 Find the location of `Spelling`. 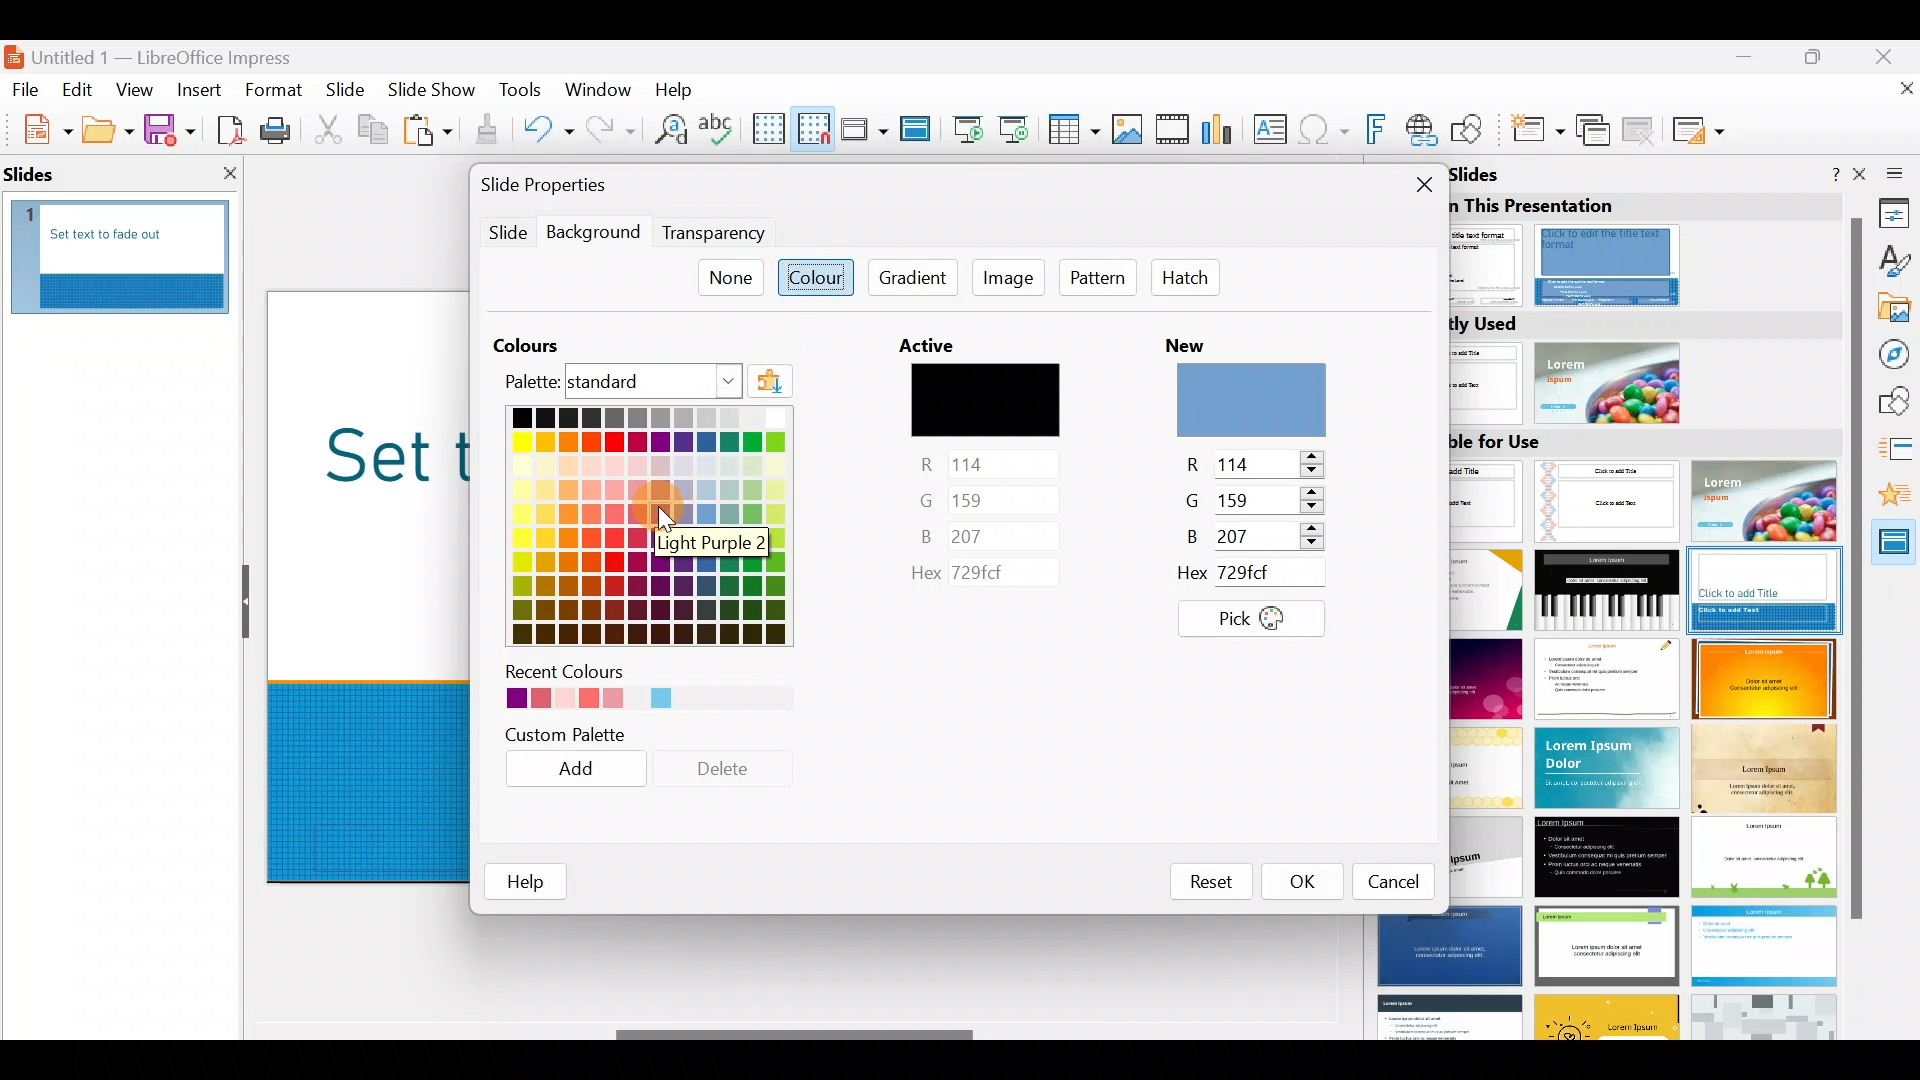

Spelling is located at coordinates (719, 128).